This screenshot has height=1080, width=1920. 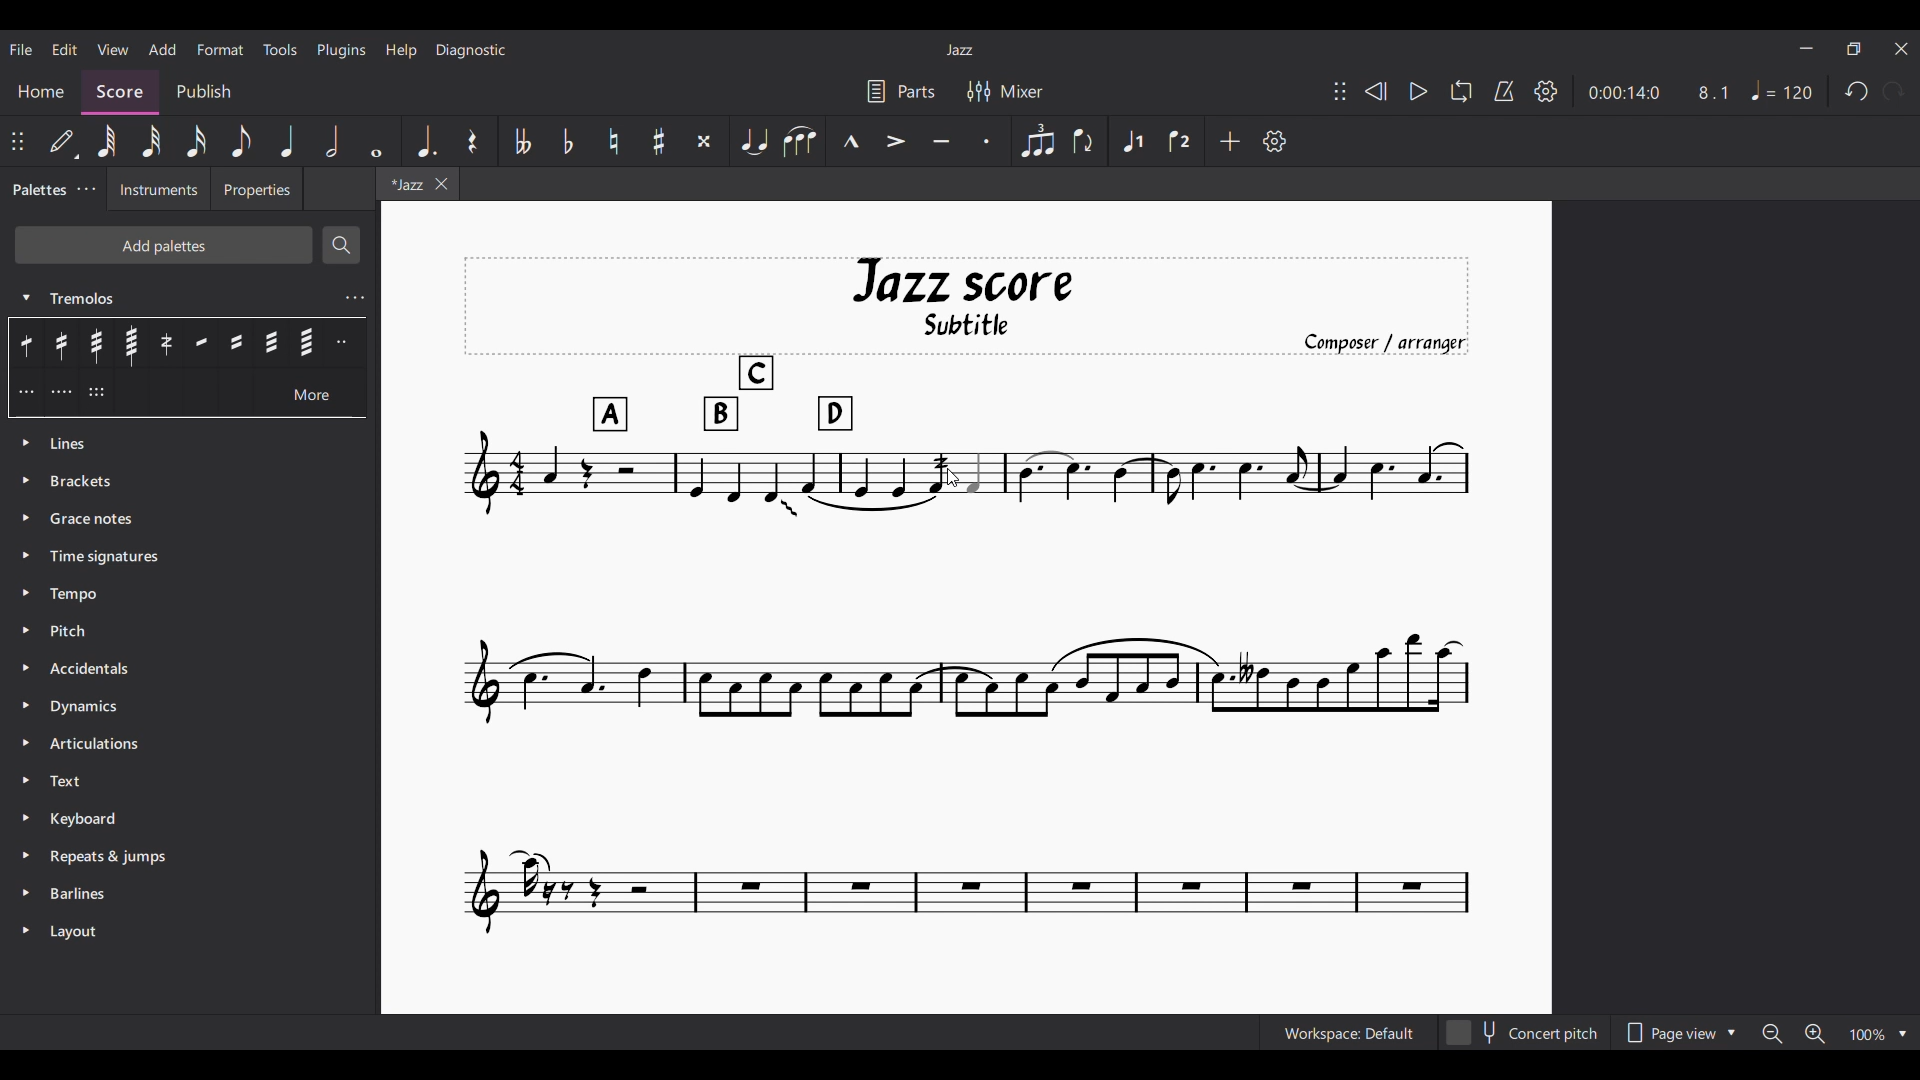 What do you see at coordinates (159, 188) in the screenshot?
I see `Instruments` at bounding box center [159, 188].